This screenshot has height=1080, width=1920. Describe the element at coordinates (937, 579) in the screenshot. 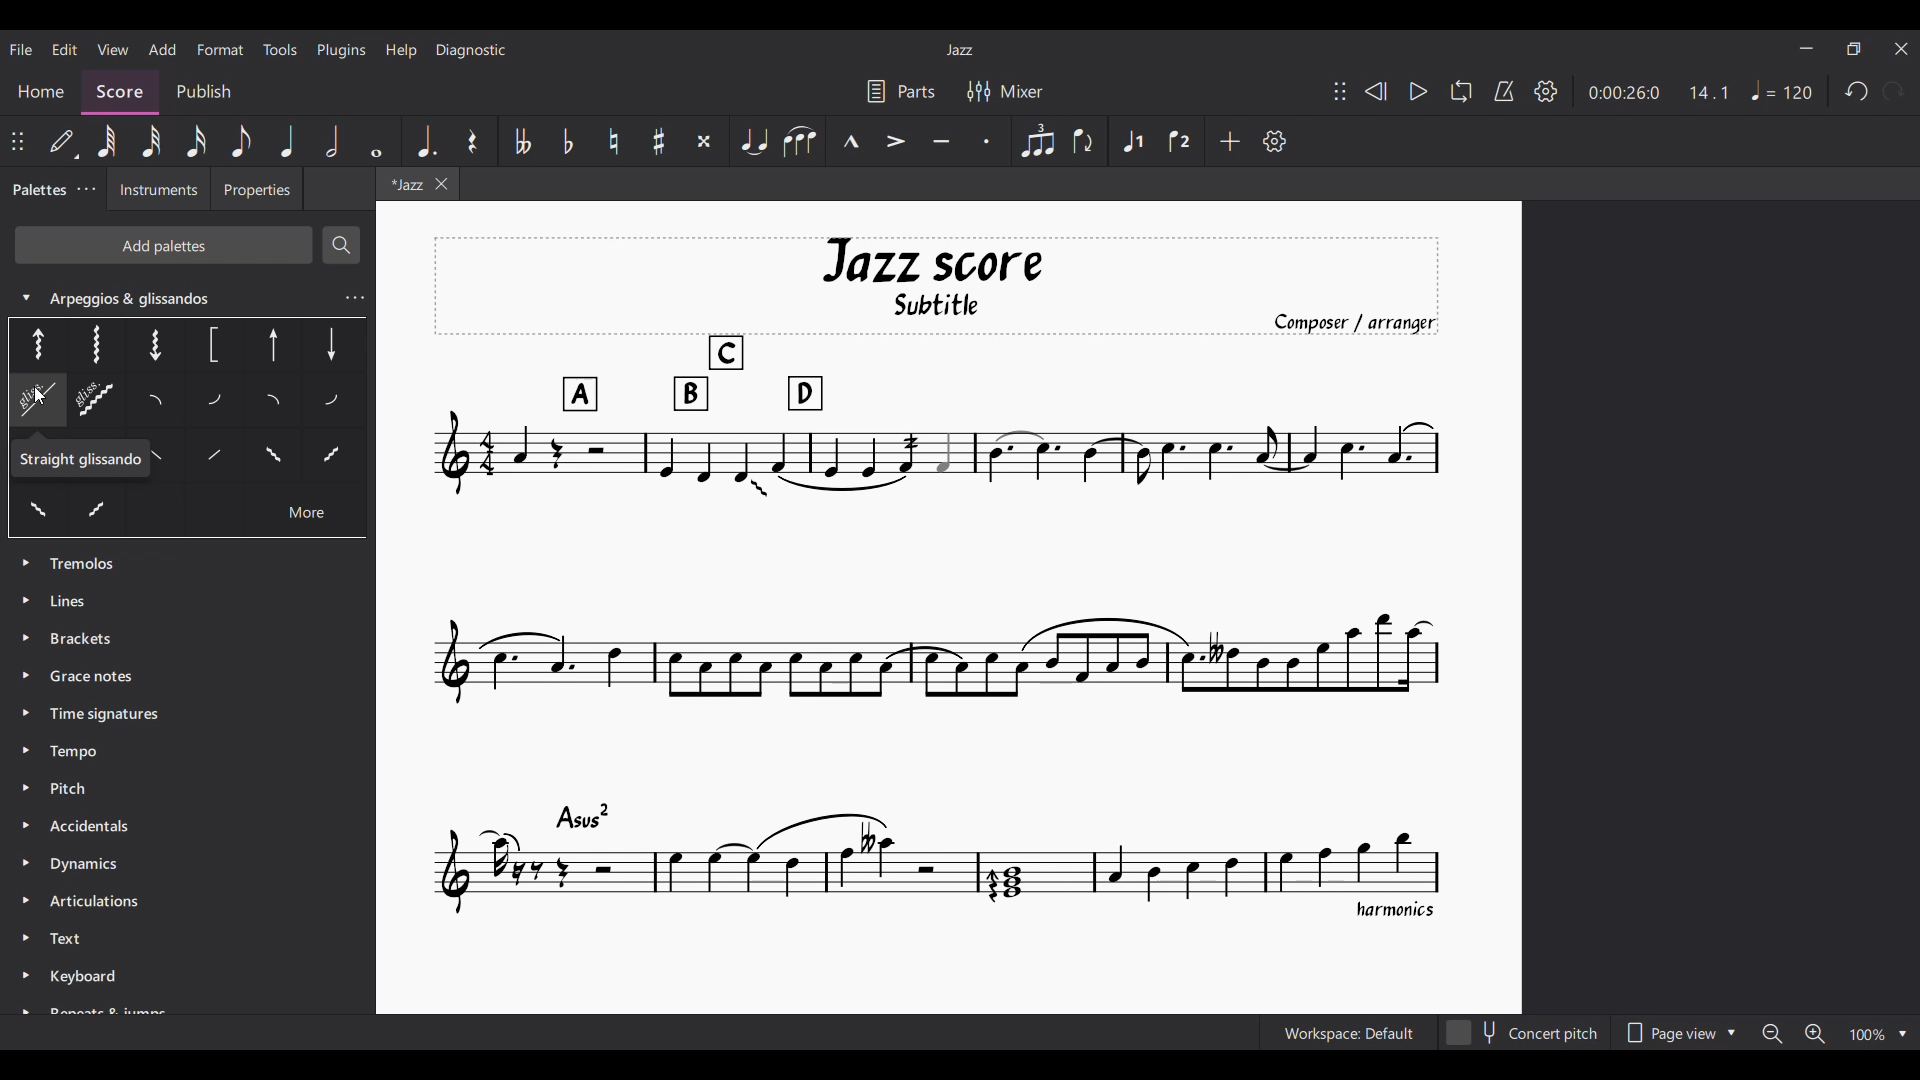

I see `Current score` at that location.